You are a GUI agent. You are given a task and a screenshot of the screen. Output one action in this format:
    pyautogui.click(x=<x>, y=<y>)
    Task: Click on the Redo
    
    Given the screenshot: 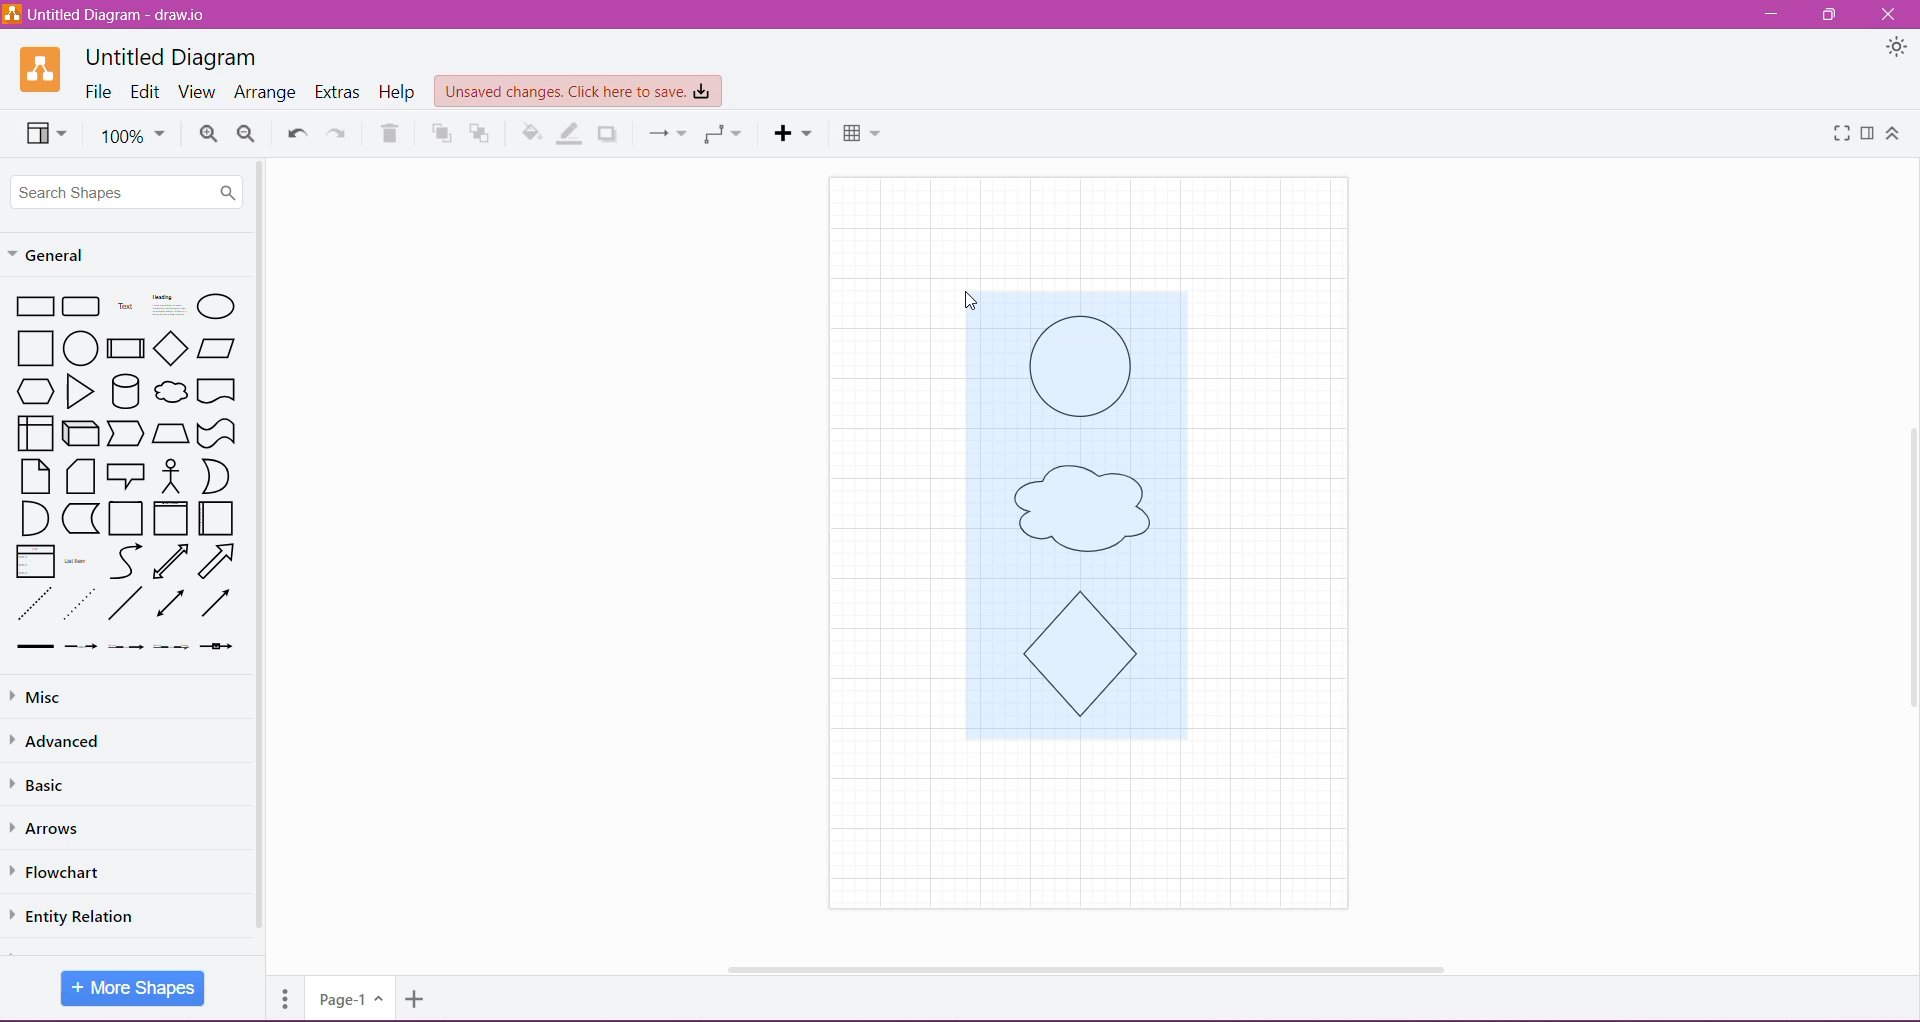 What is the action you would take?
    pyautogui.click(x=337, y=132)
    